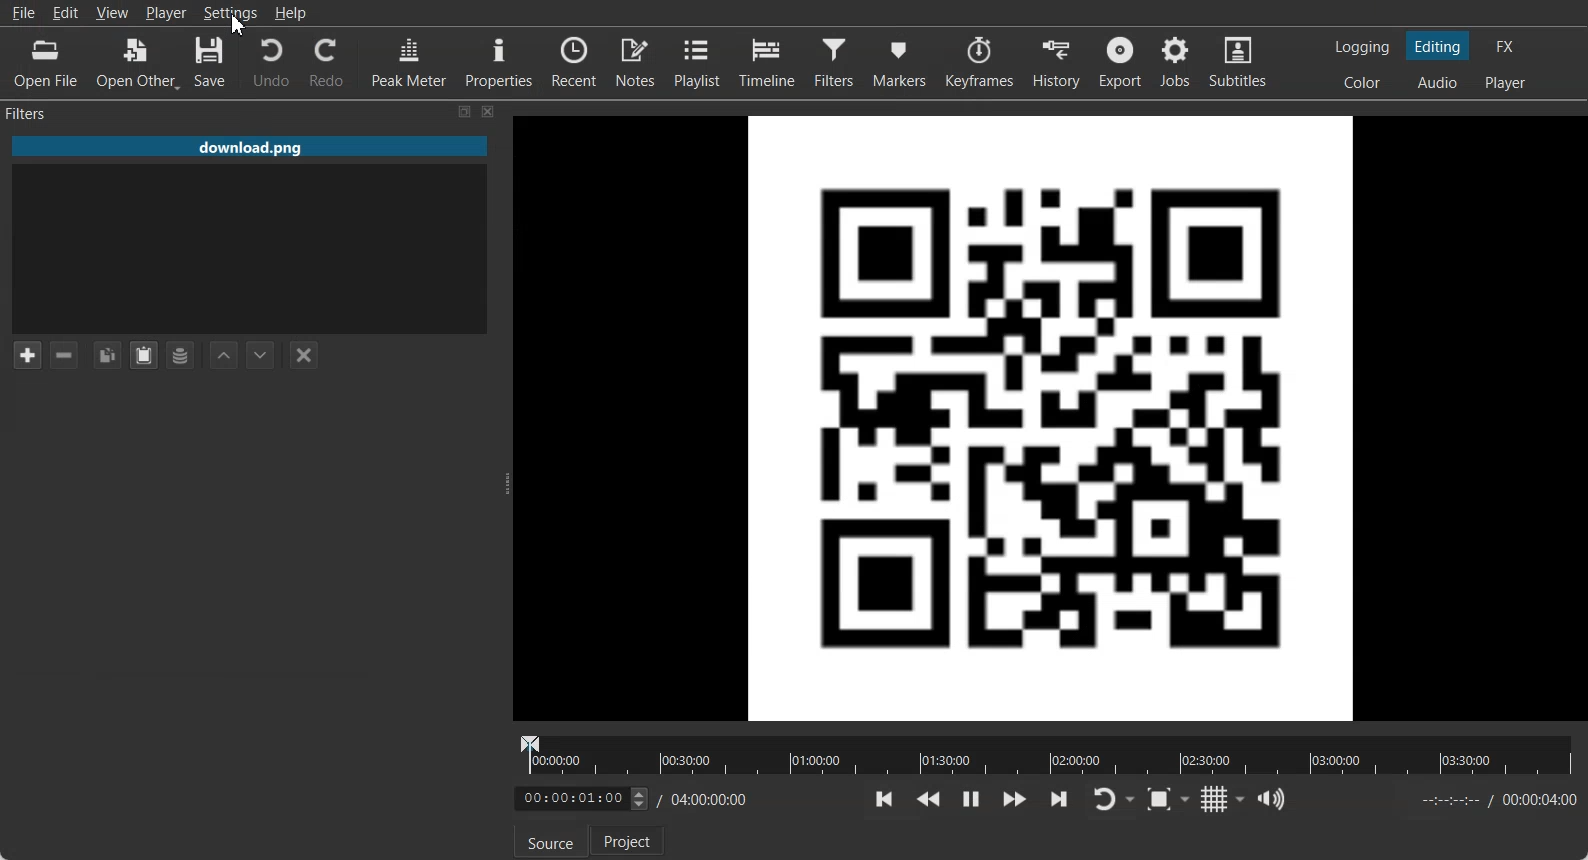 This screenshot has height=860, width=1588. What do you see at coordinates (698, 61) in the screenshot?
I see `Playlist` at bounding box center [698, 61].